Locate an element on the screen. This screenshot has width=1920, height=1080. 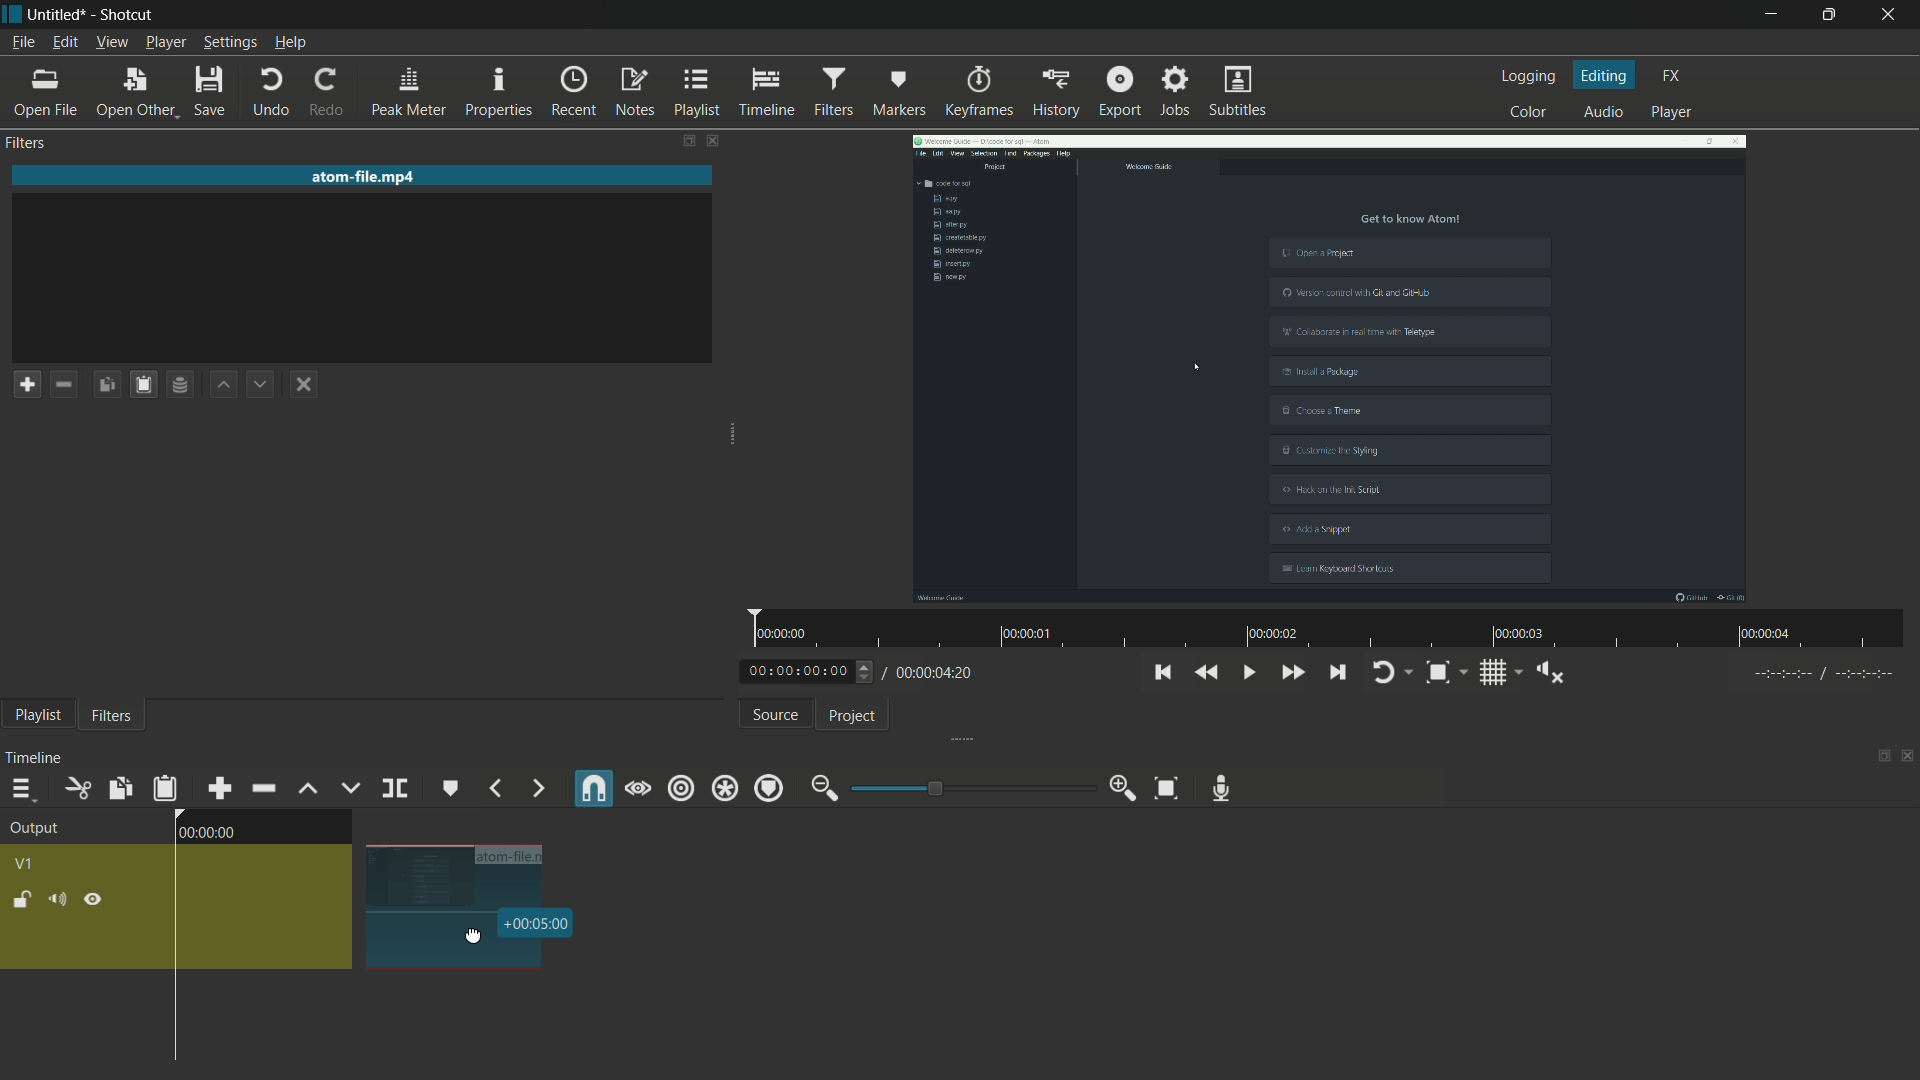
deselect the i=filter is located at coordinates (305, 384).